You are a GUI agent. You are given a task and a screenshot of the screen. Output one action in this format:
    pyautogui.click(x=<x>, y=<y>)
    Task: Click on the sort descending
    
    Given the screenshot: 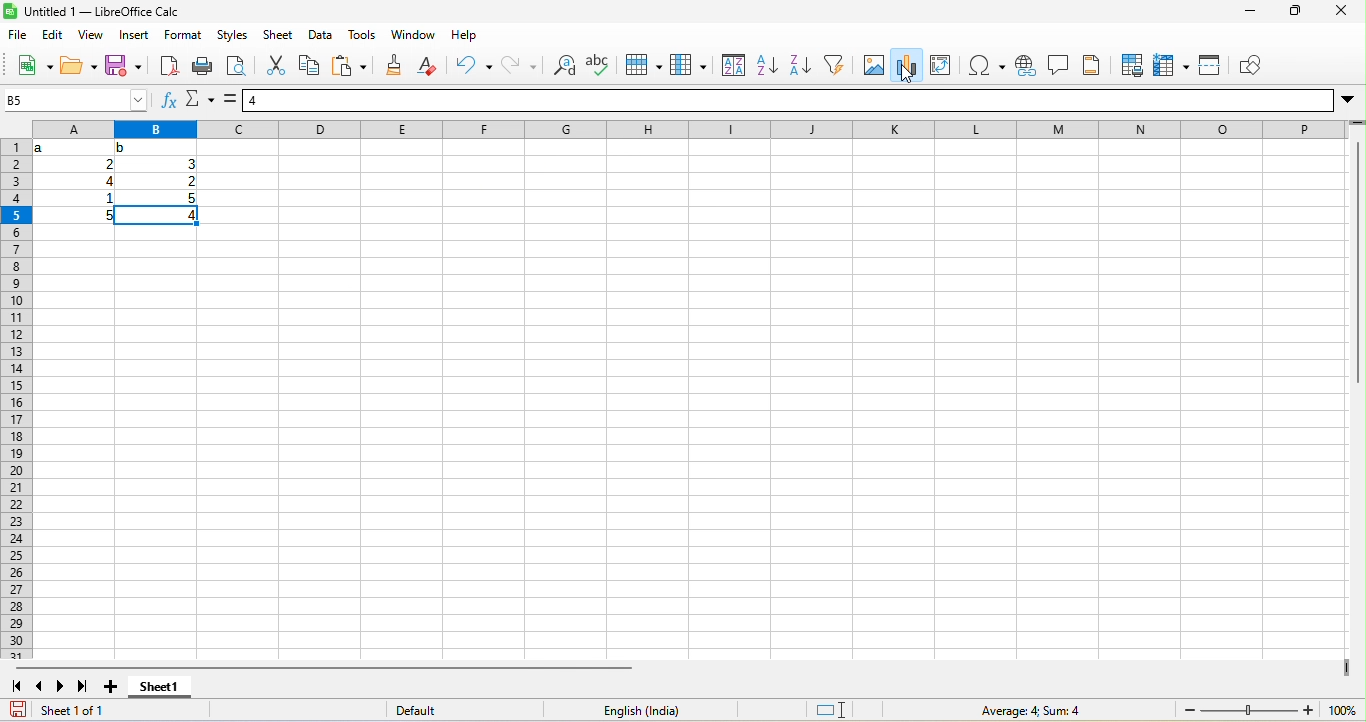 What is the action you would take?
    pyautogui.click(x=801, y=64)
    